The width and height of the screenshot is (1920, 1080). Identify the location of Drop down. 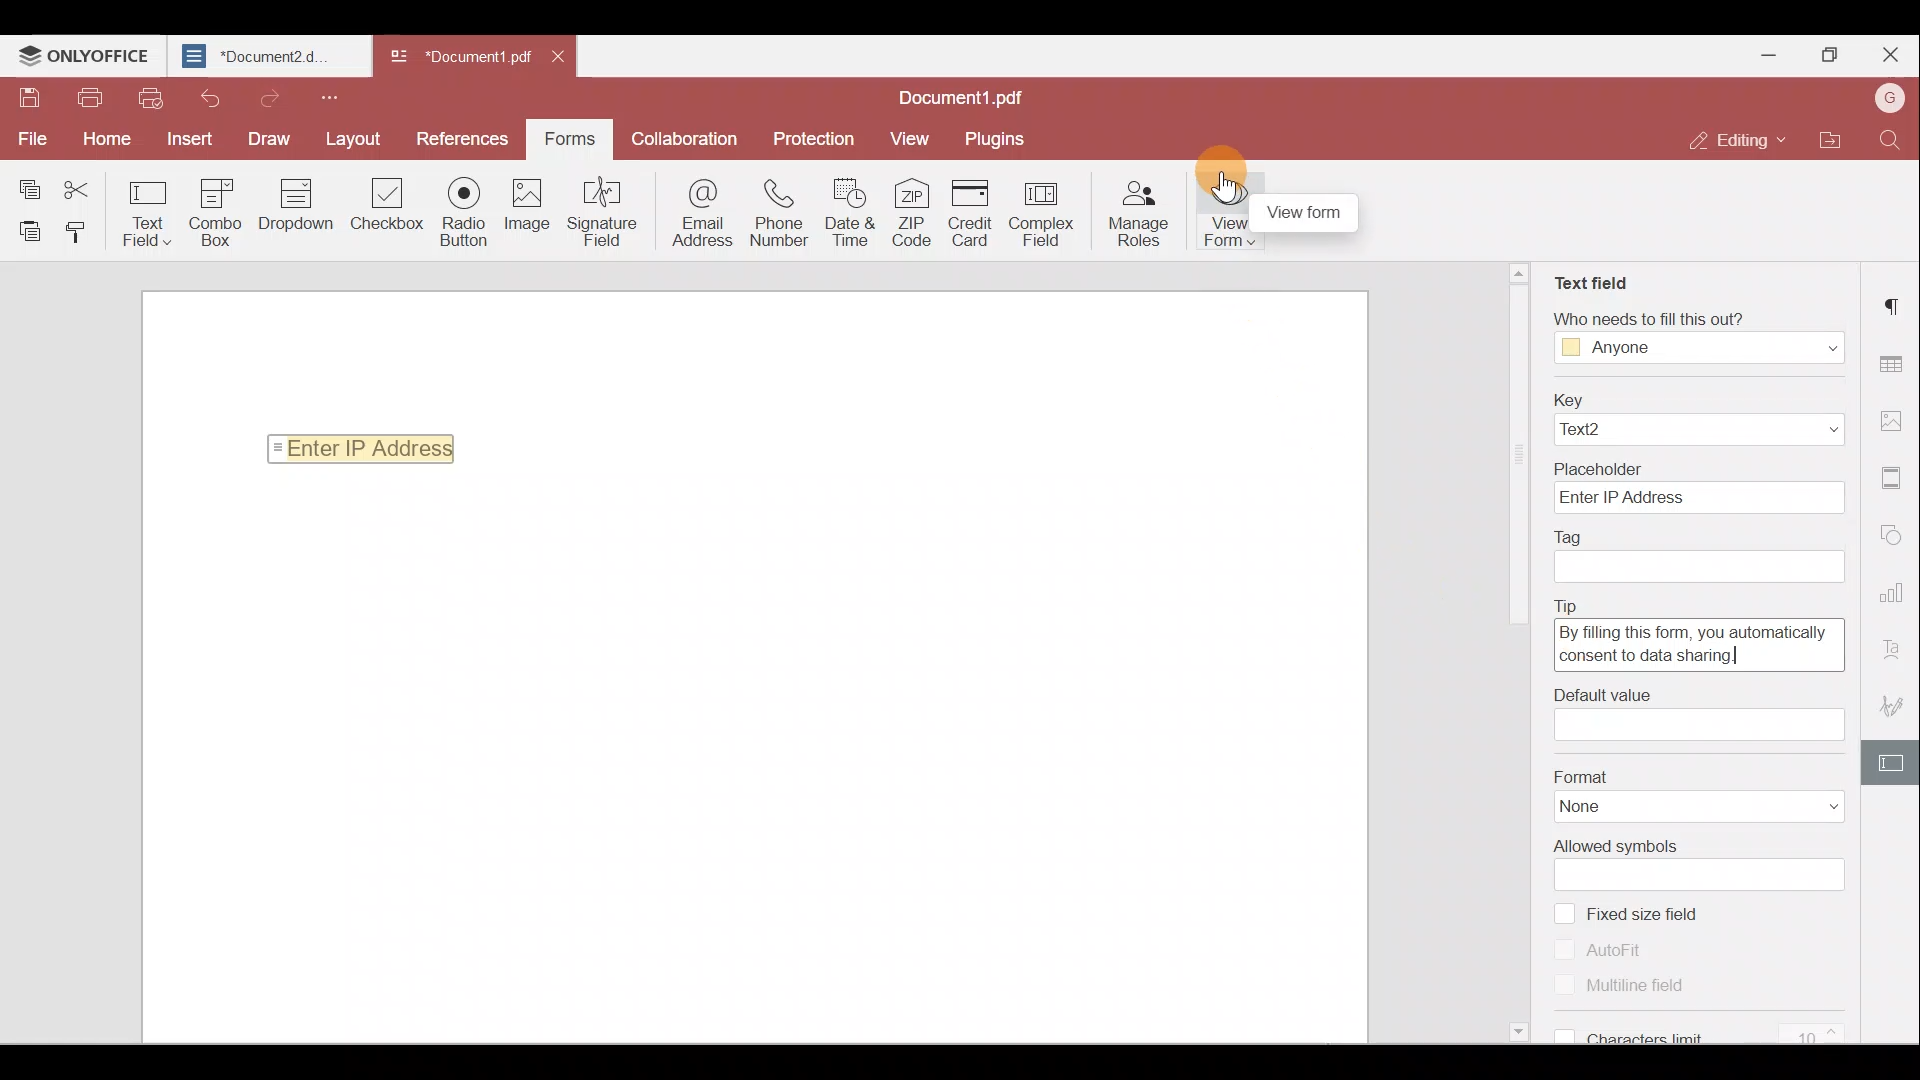
(303, 207).